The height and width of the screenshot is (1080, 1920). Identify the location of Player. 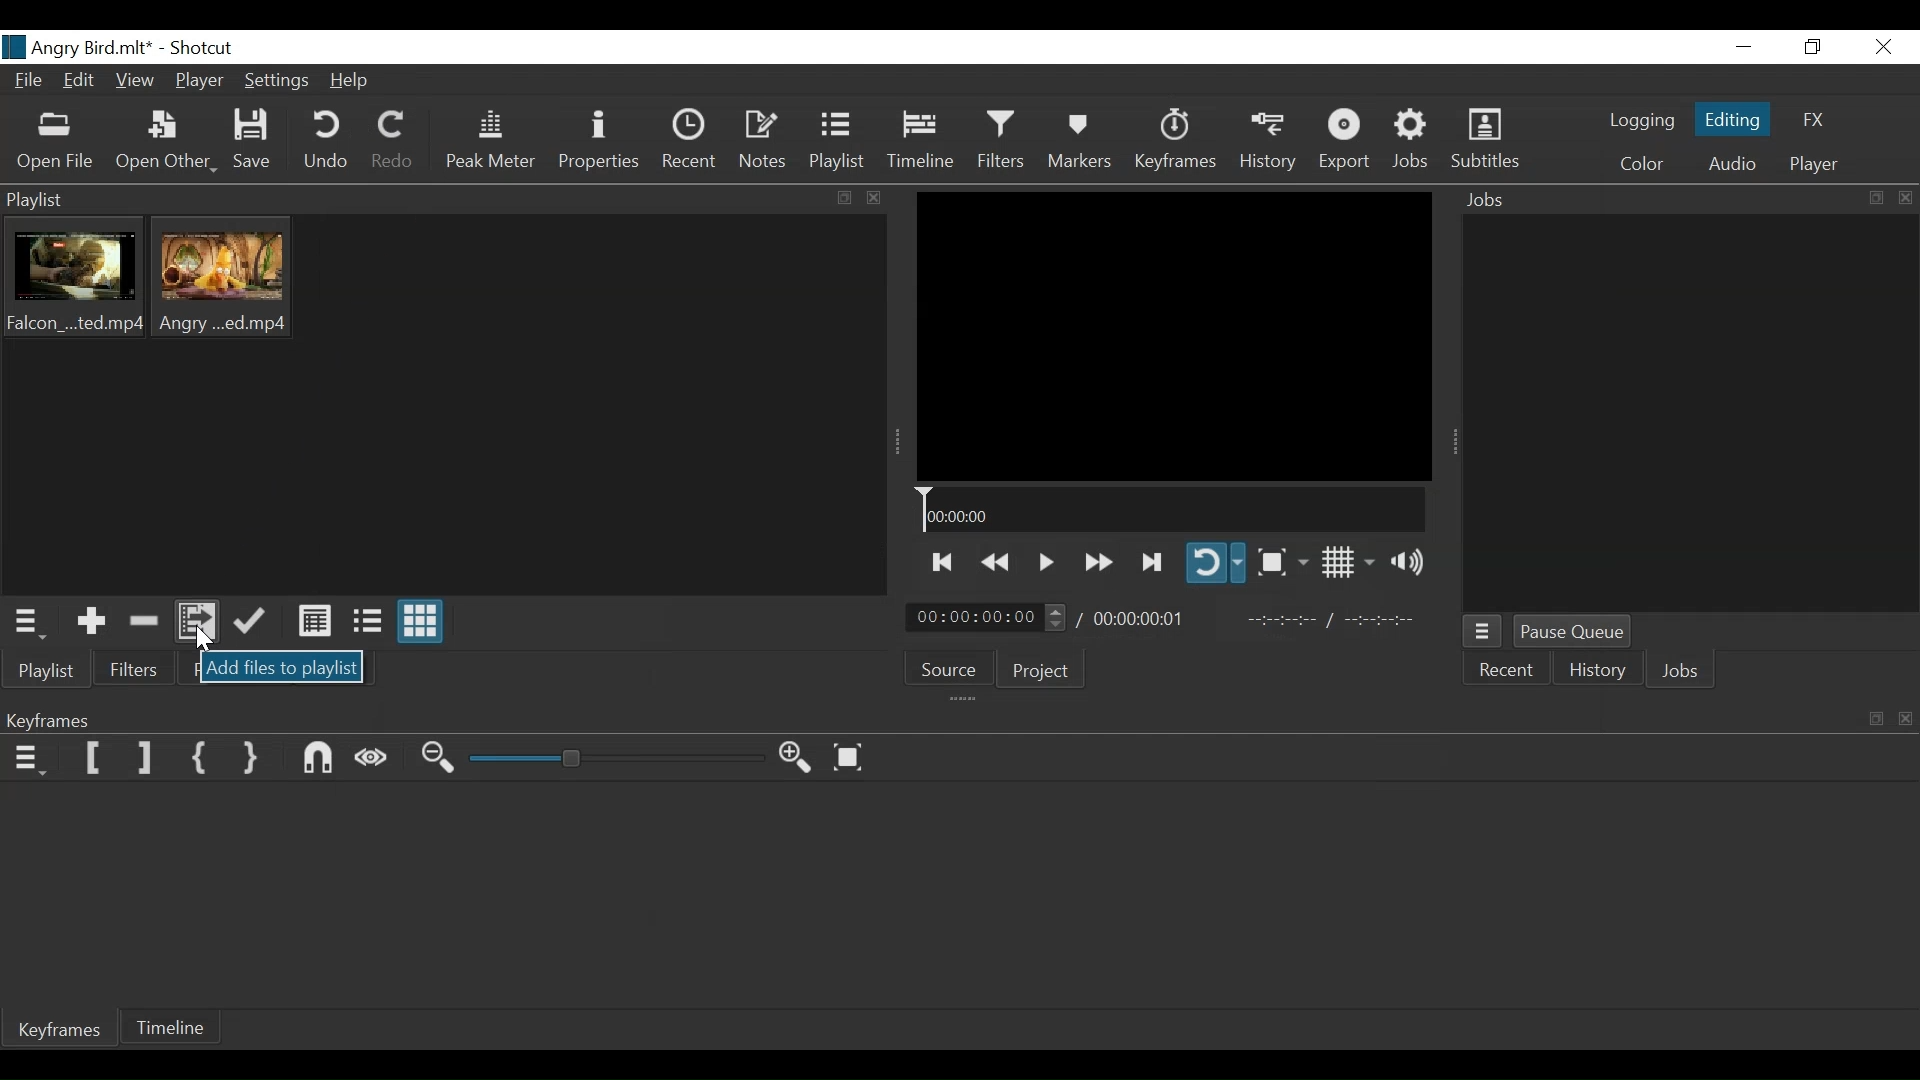
(1809, 166).